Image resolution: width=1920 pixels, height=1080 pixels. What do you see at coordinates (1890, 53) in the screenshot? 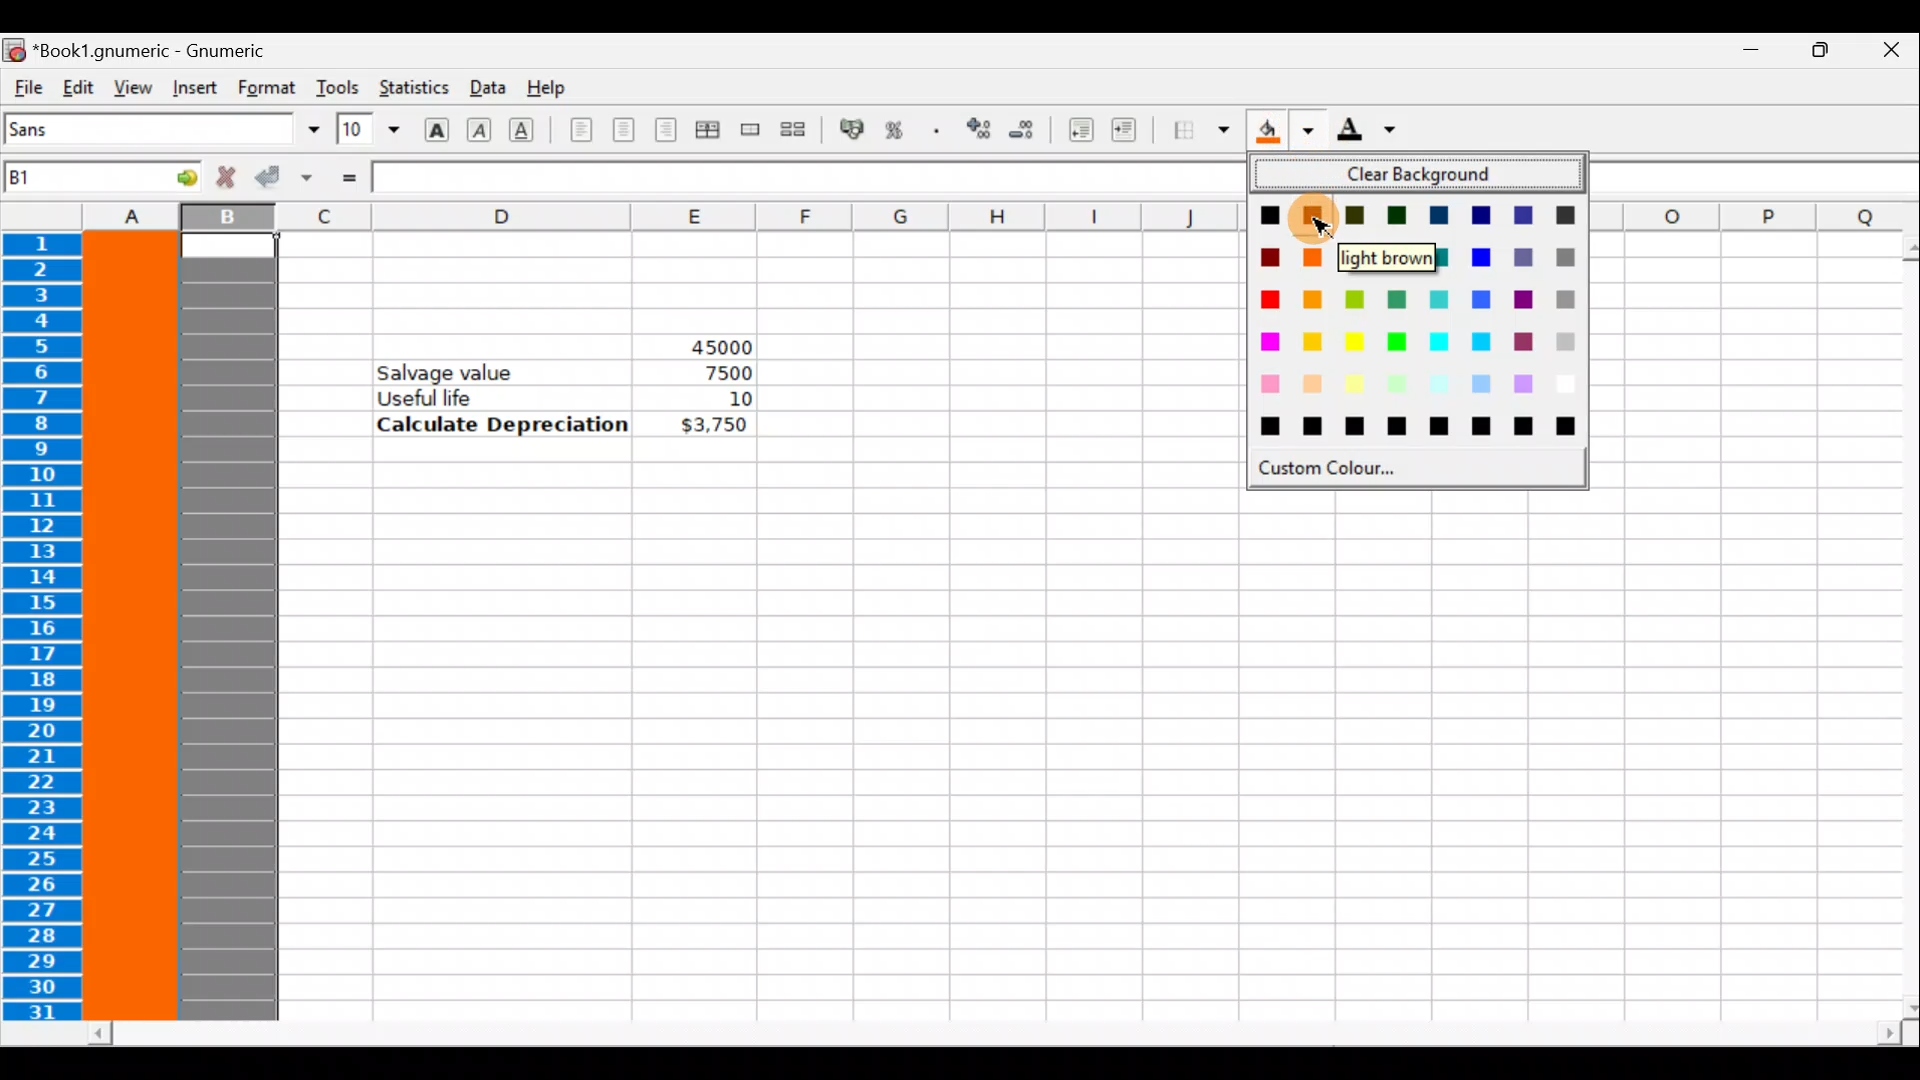
I see `Close` at bounding box center [1890, 53].